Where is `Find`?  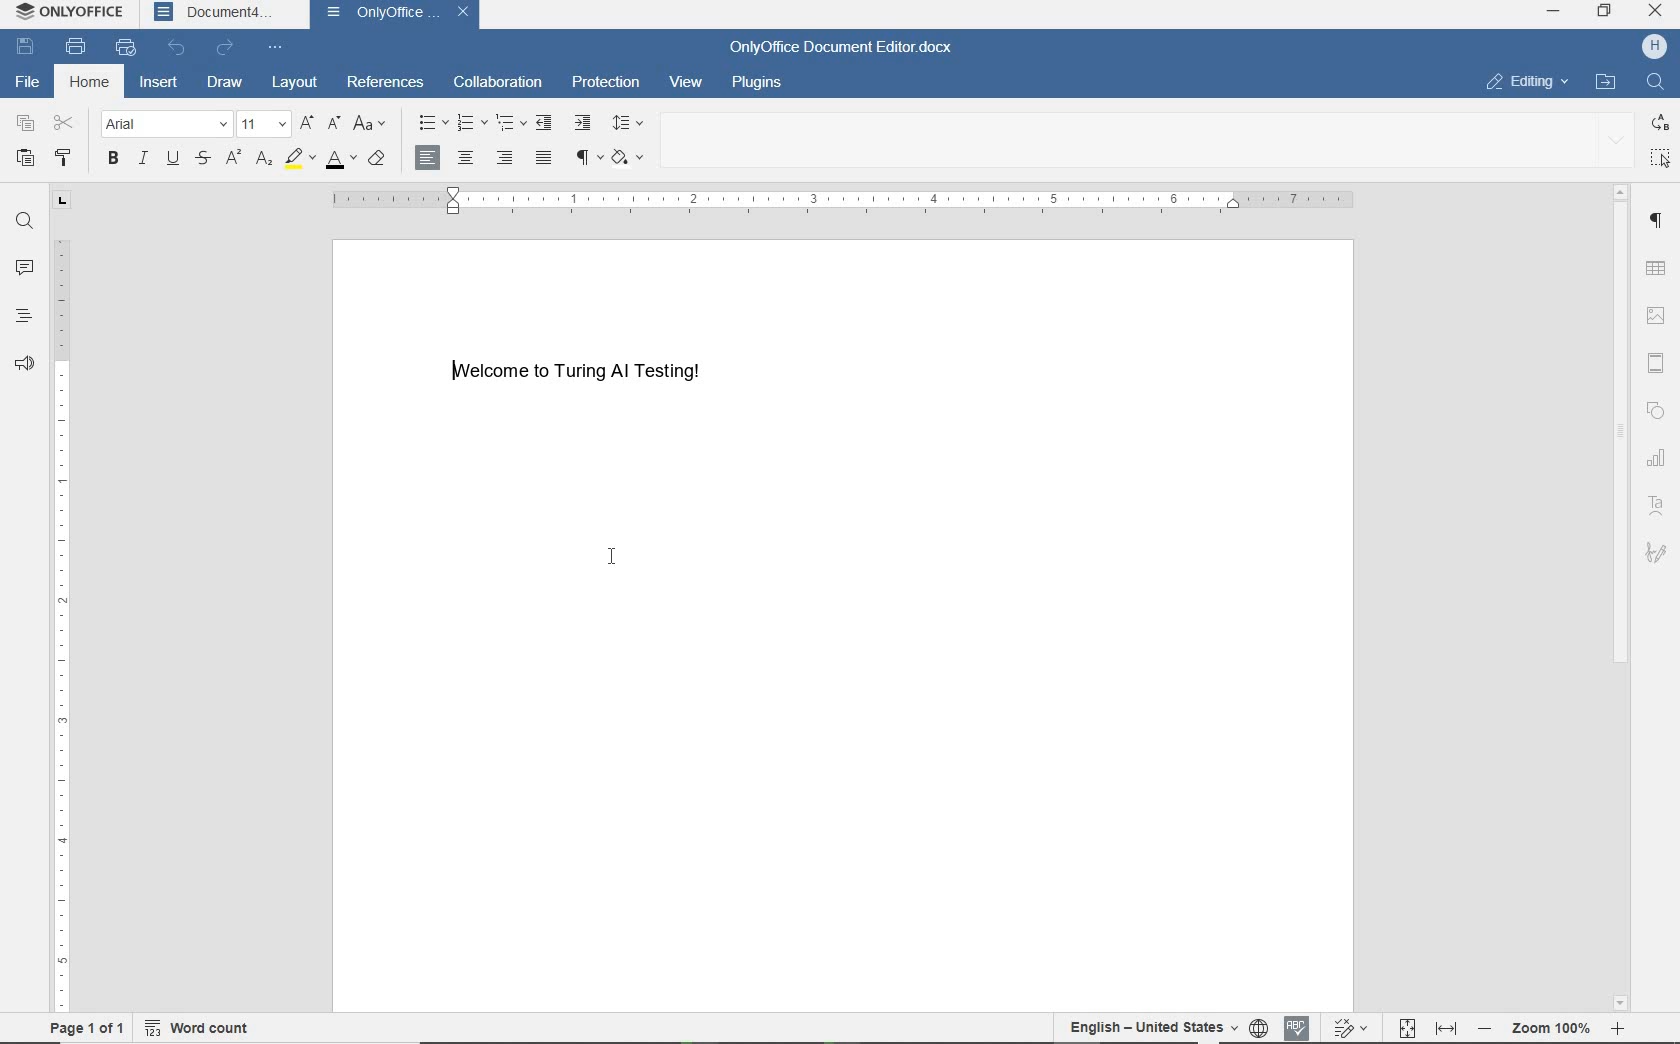 Find is located at coordinates (1655, 84).